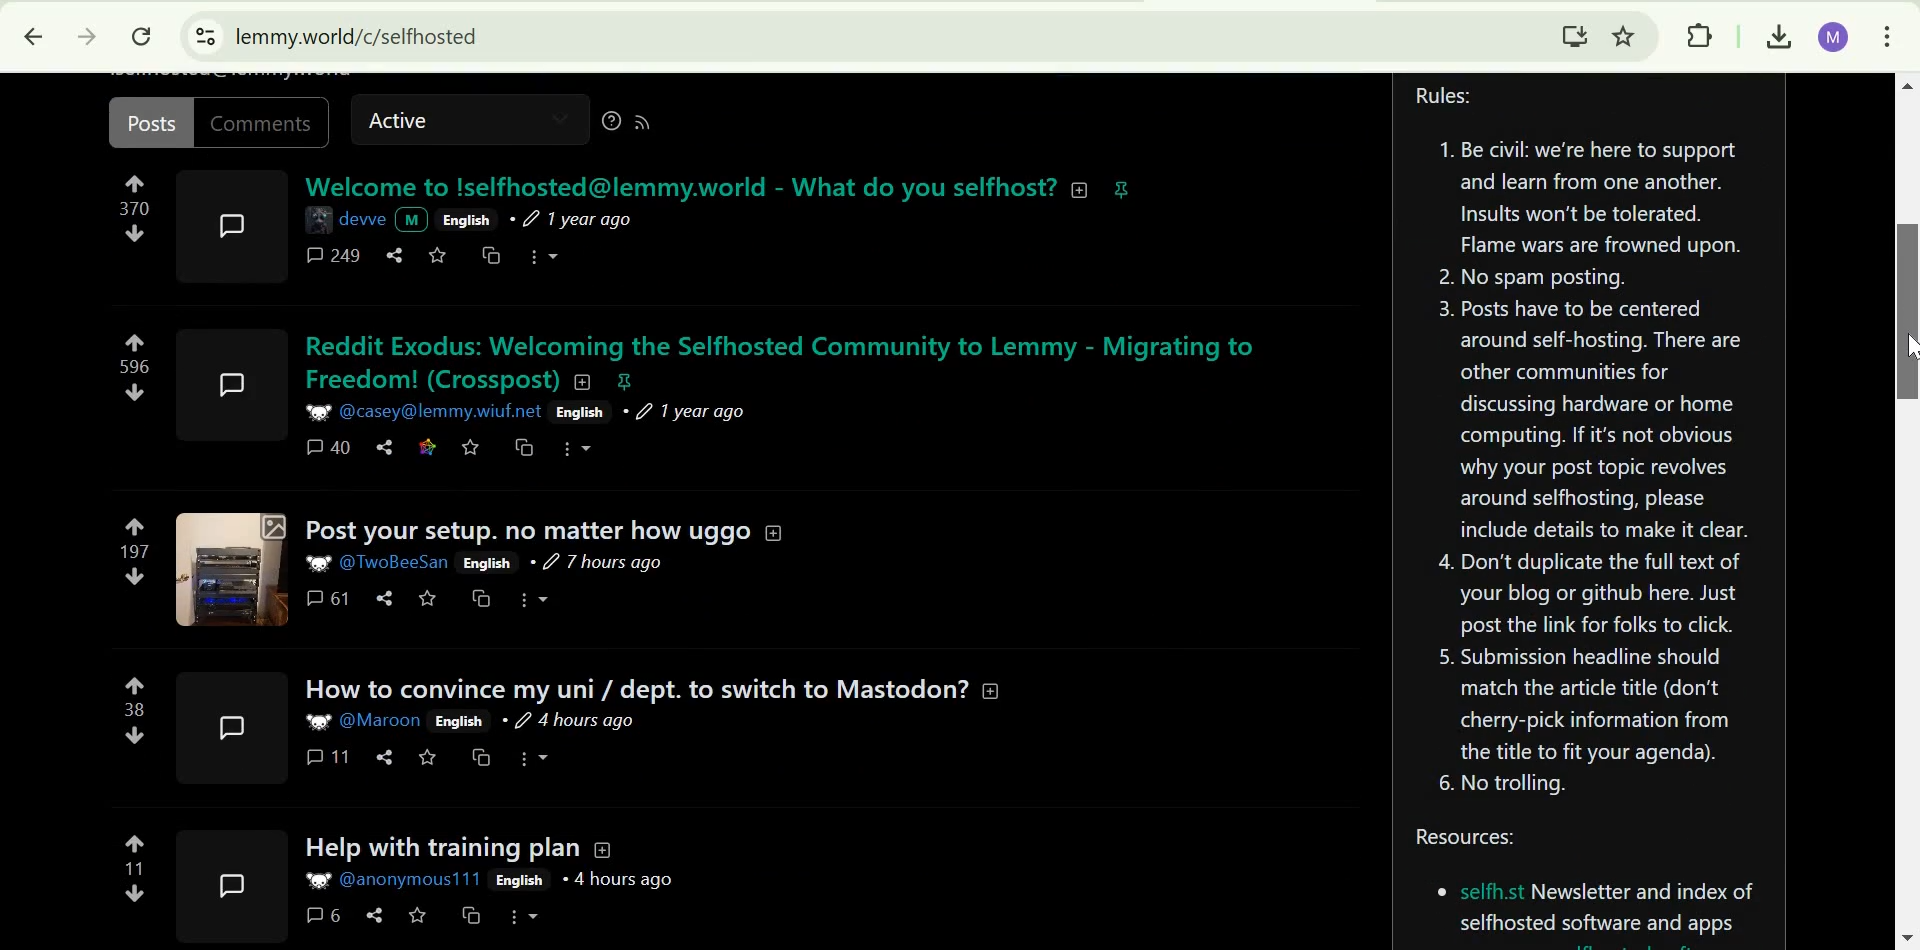  Describe the element at coordinates (136, 843) in the screenshot. I see `upvote` at that location.